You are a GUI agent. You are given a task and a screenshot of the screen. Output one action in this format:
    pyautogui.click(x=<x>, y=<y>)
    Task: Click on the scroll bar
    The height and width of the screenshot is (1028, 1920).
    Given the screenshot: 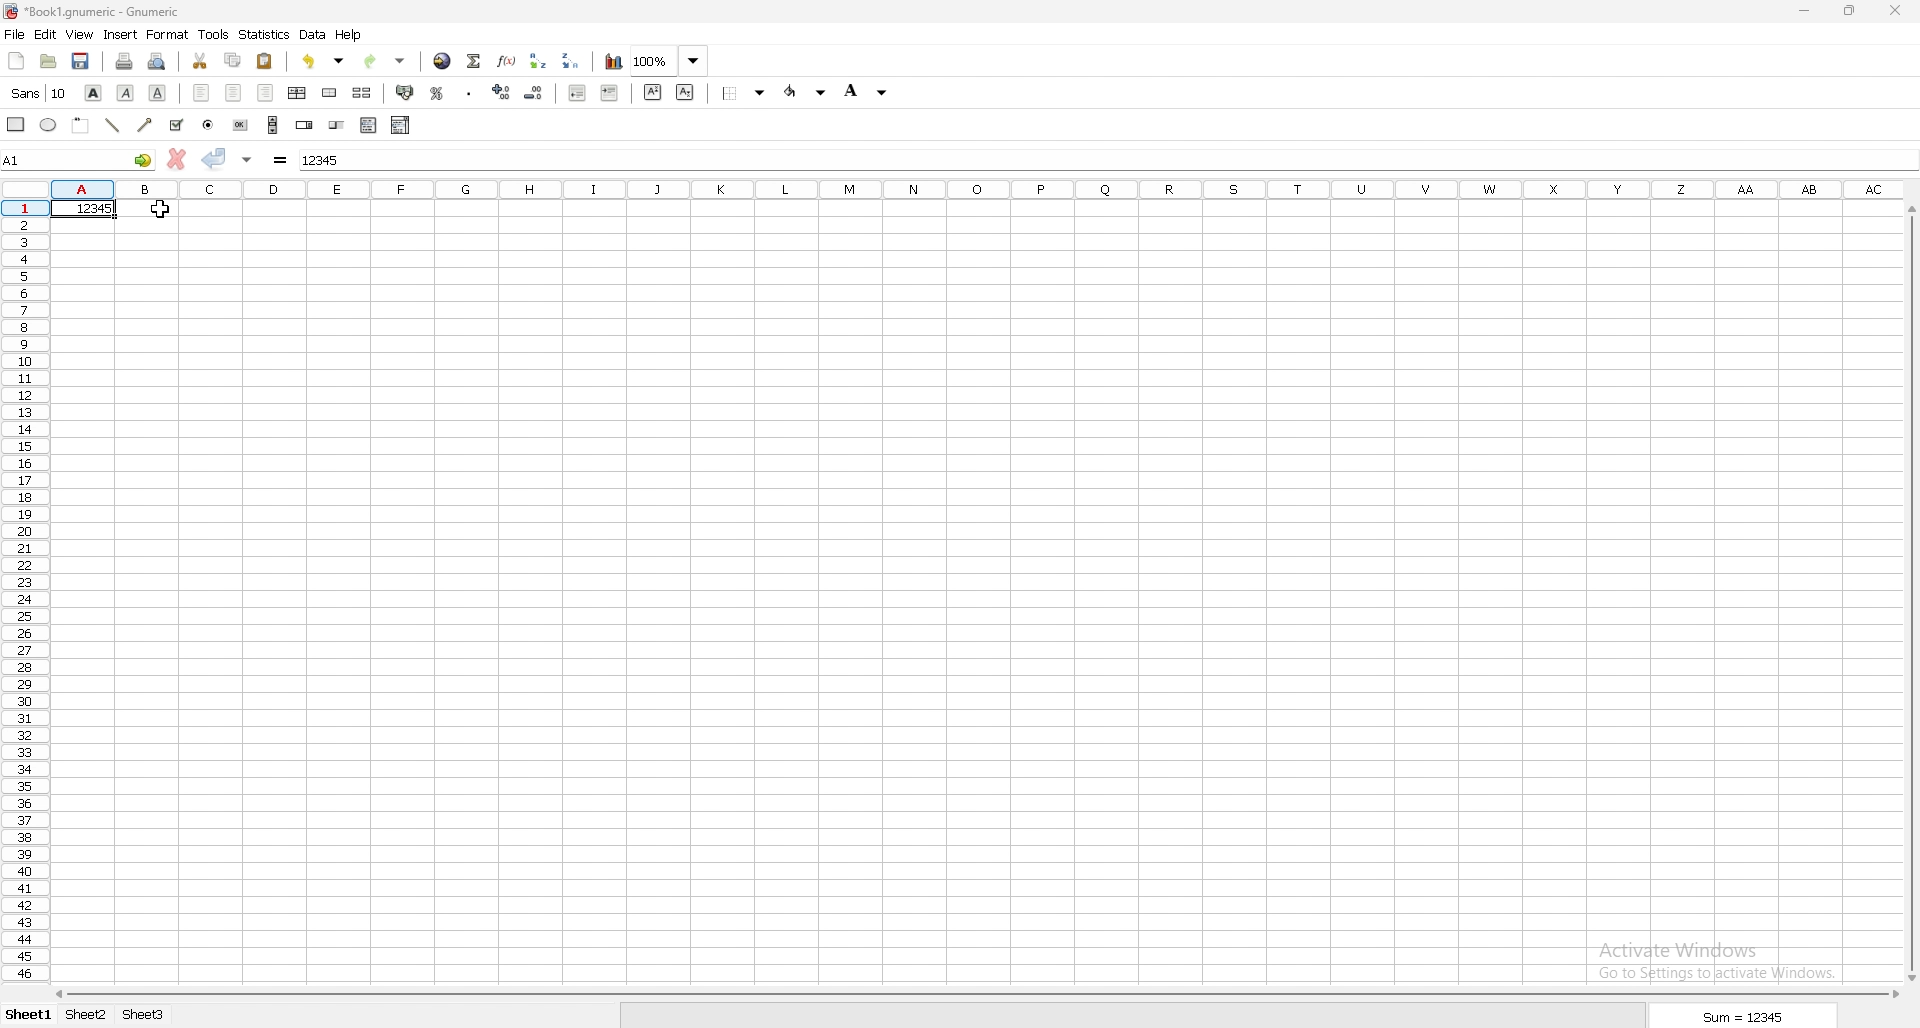 What is the action you would take?
    pyautogui.click(x=1910, y=596)
    